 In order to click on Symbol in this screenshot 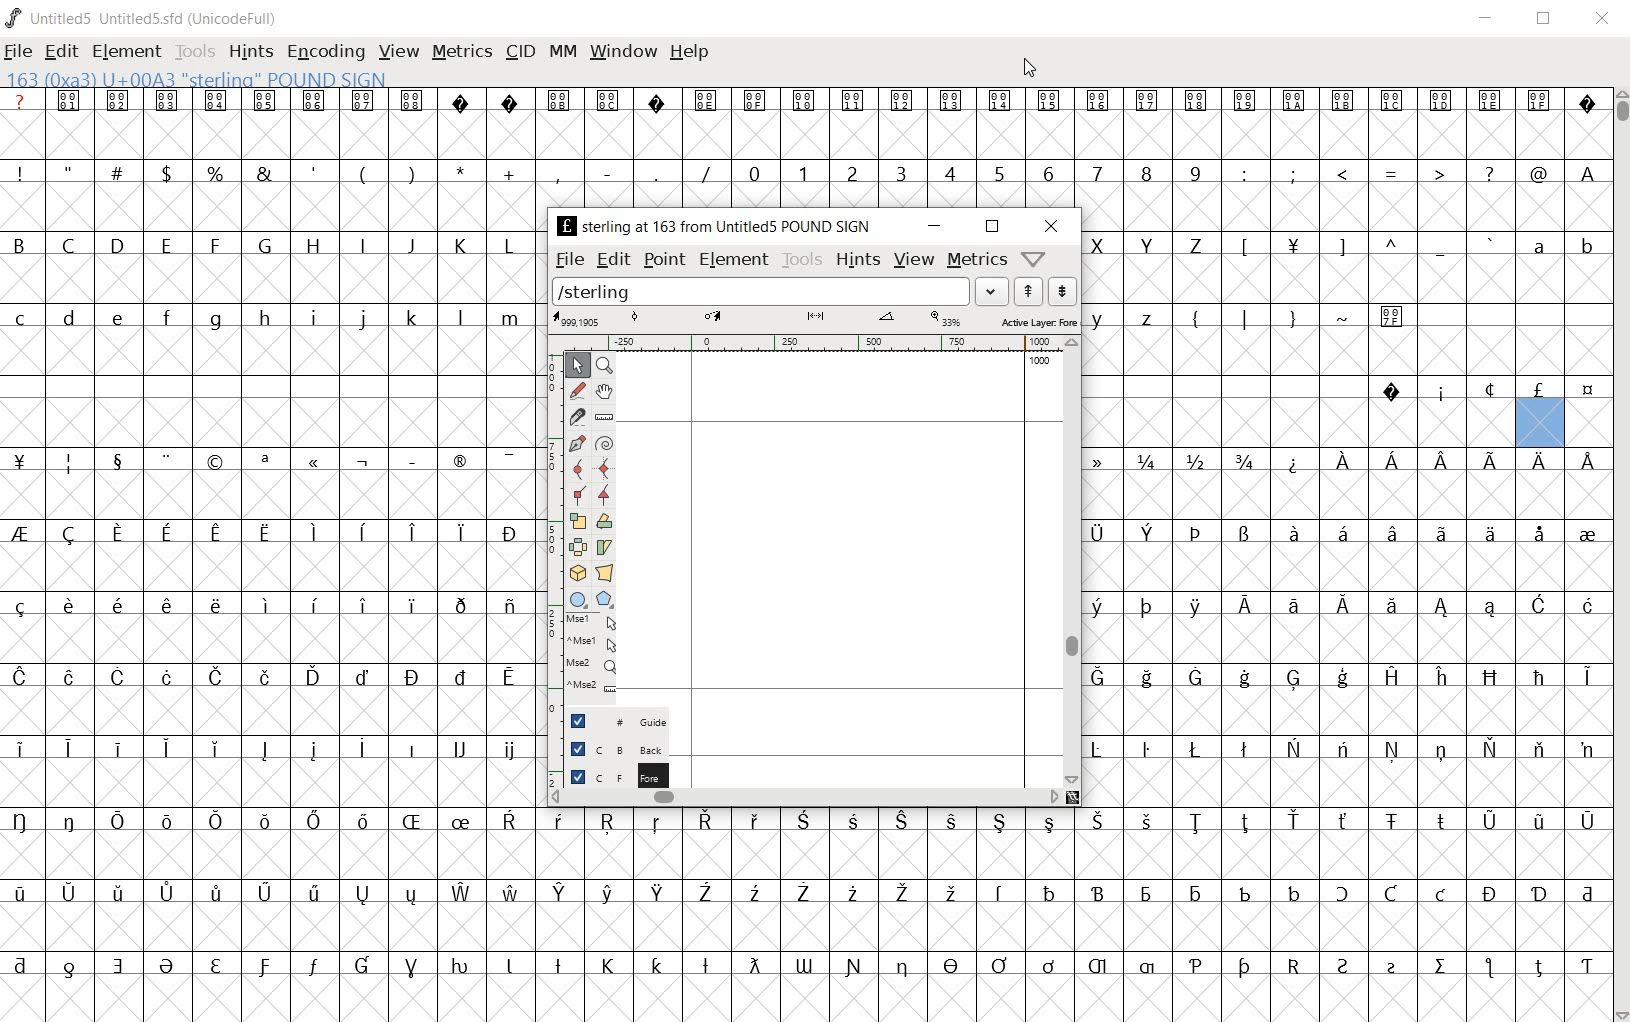, I will do `click(1106, 460)`.